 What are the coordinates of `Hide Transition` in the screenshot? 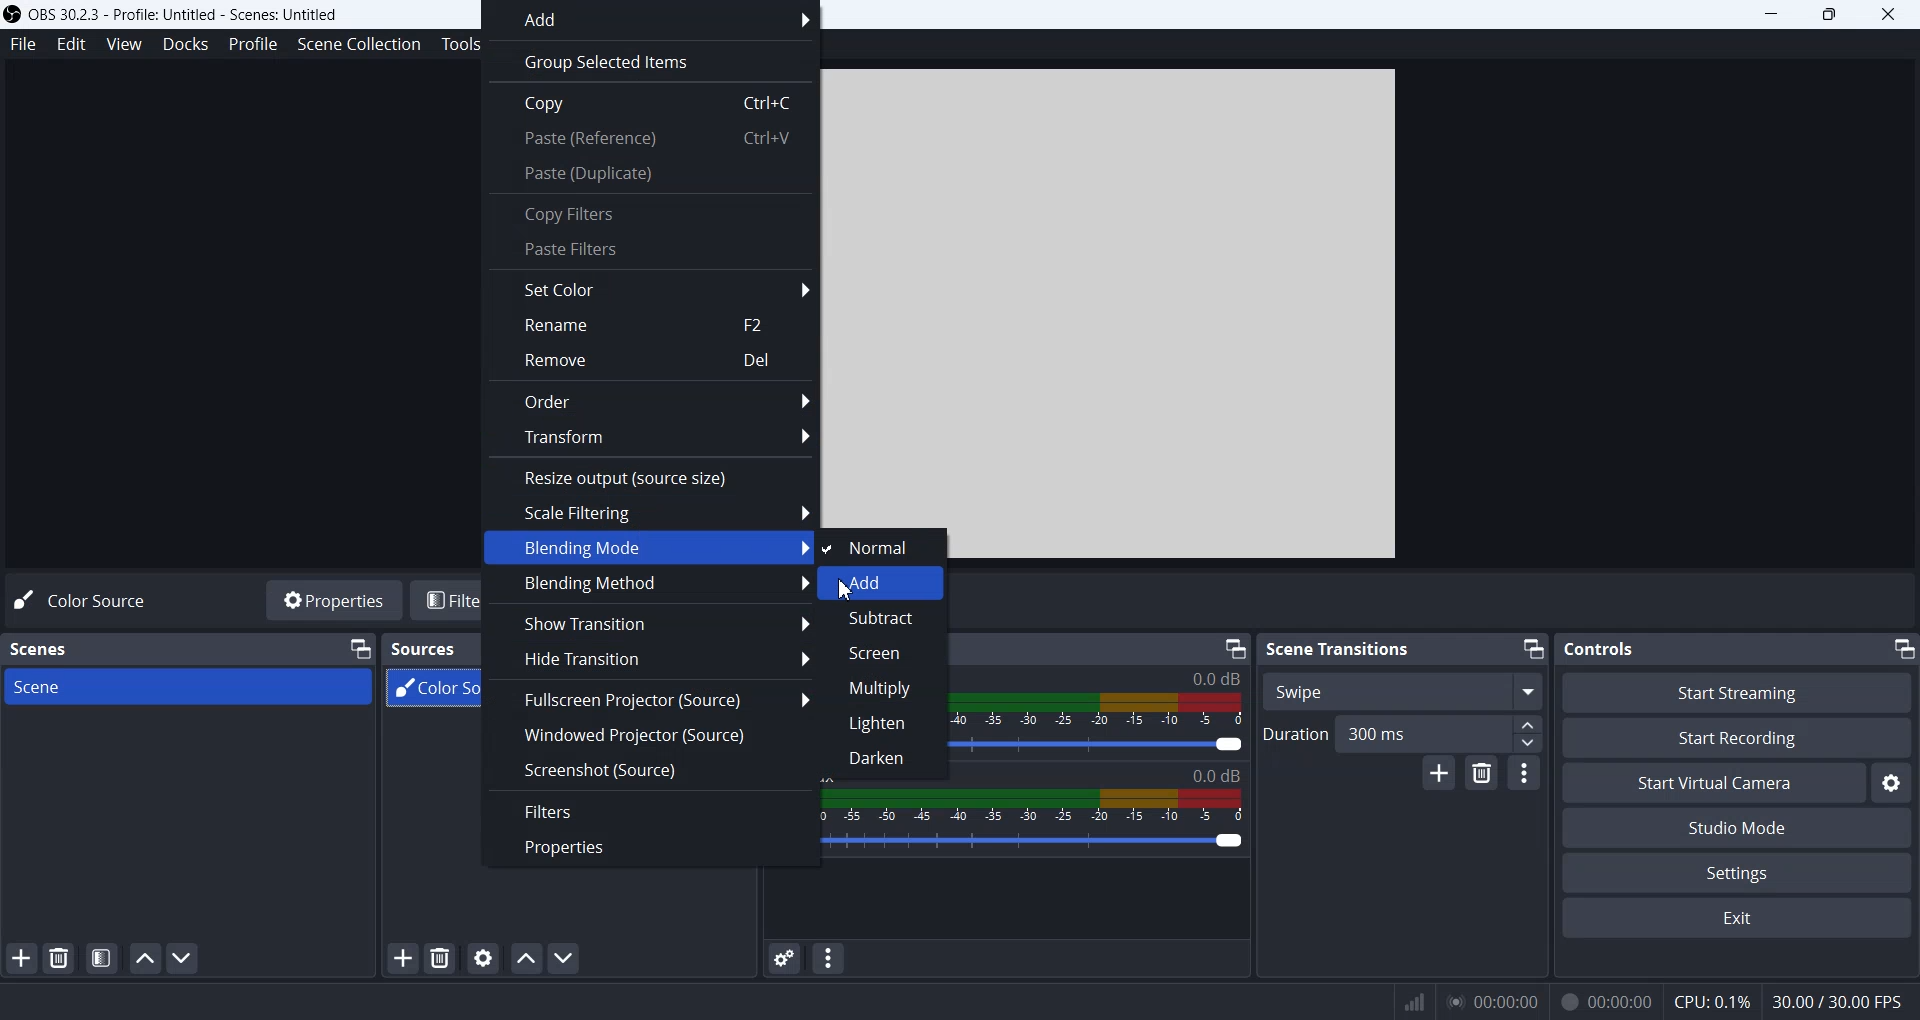 It's located at (651, 660).